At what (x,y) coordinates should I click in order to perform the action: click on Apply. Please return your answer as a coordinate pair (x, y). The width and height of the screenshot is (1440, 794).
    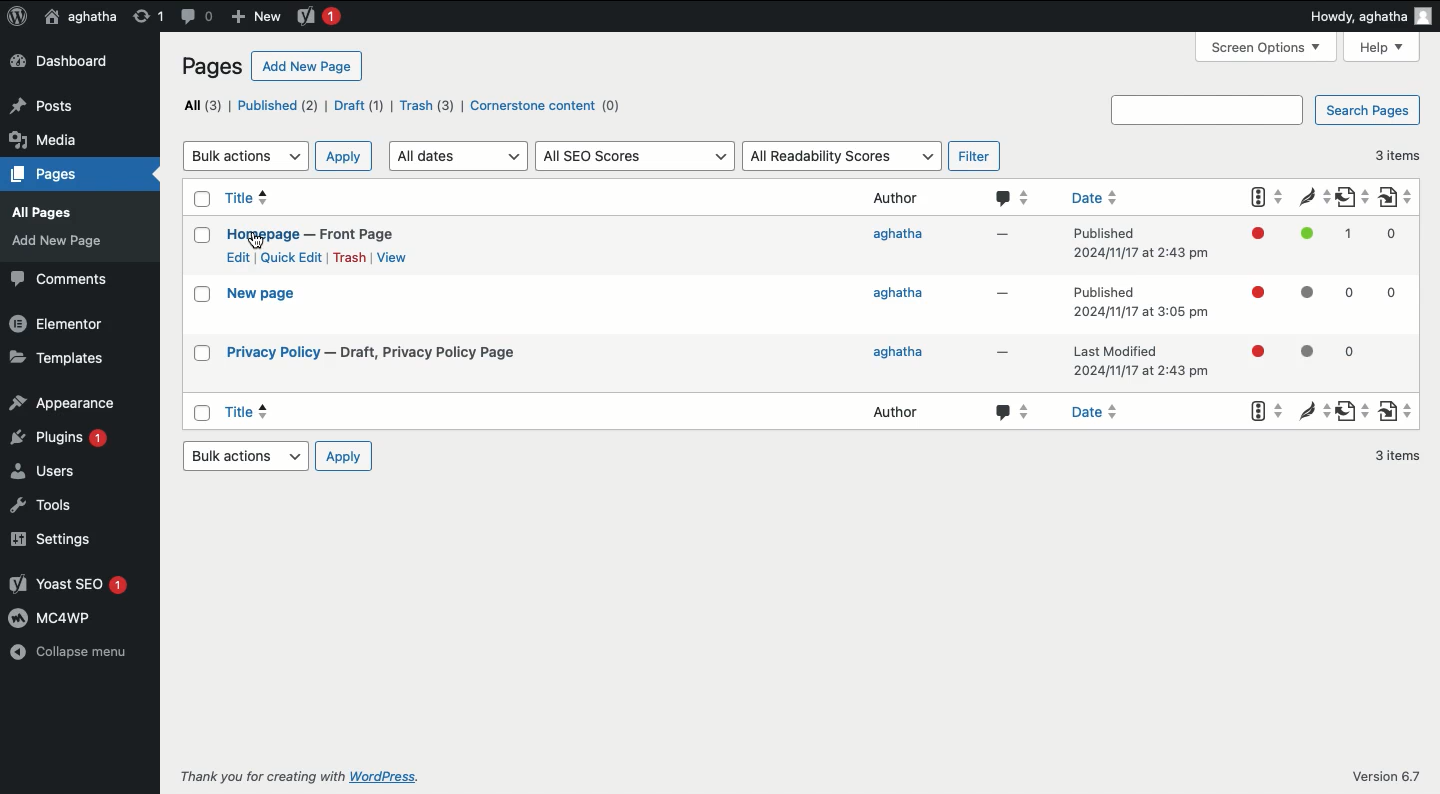
    Looking at the image, I should click on (343, 157).